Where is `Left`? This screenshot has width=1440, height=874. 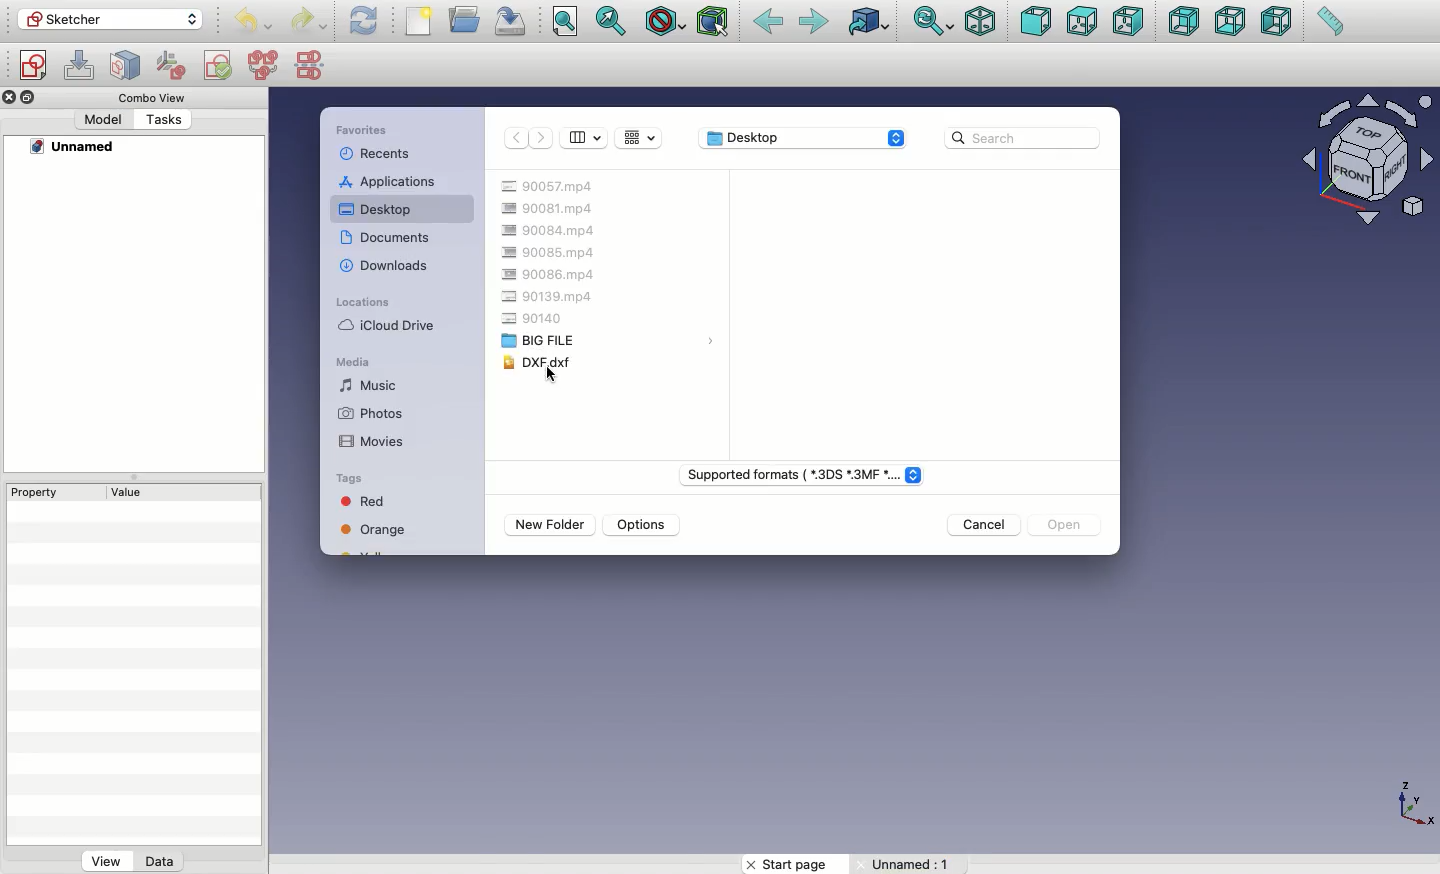
Left is located at coordinates (1276, 21).